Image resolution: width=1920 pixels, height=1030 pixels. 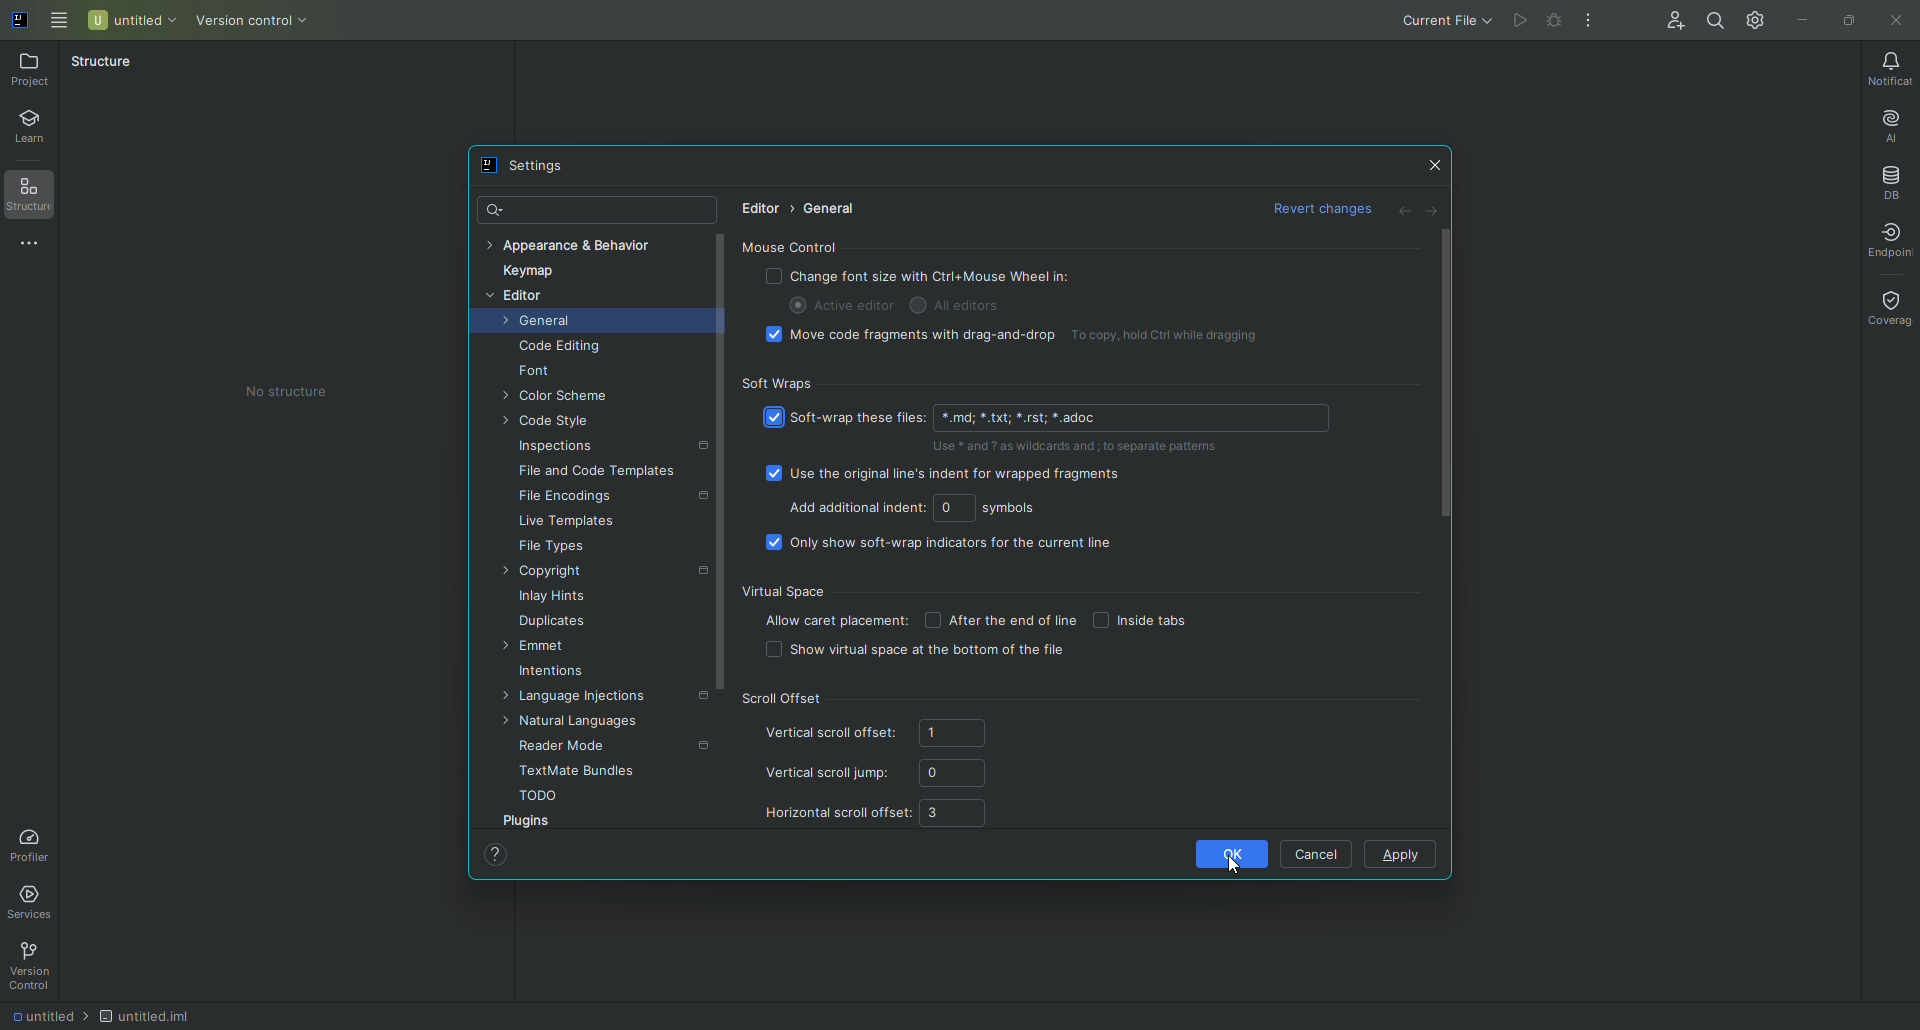 I want to click on Version Control, so click(x=247, y=20).